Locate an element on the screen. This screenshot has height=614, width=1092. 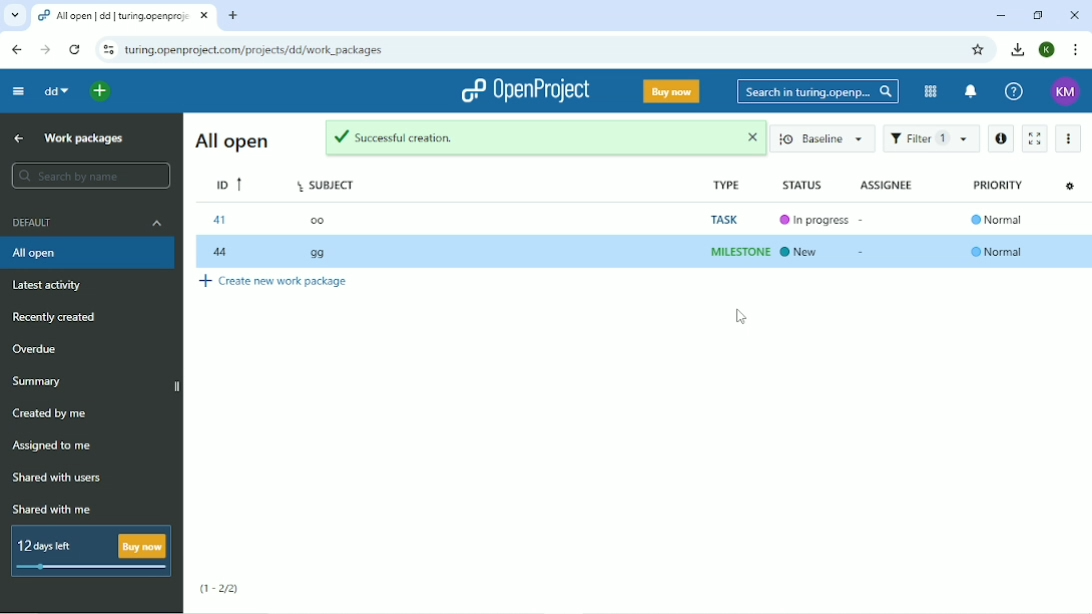
Restore down is located at coordinates (1035, 15).